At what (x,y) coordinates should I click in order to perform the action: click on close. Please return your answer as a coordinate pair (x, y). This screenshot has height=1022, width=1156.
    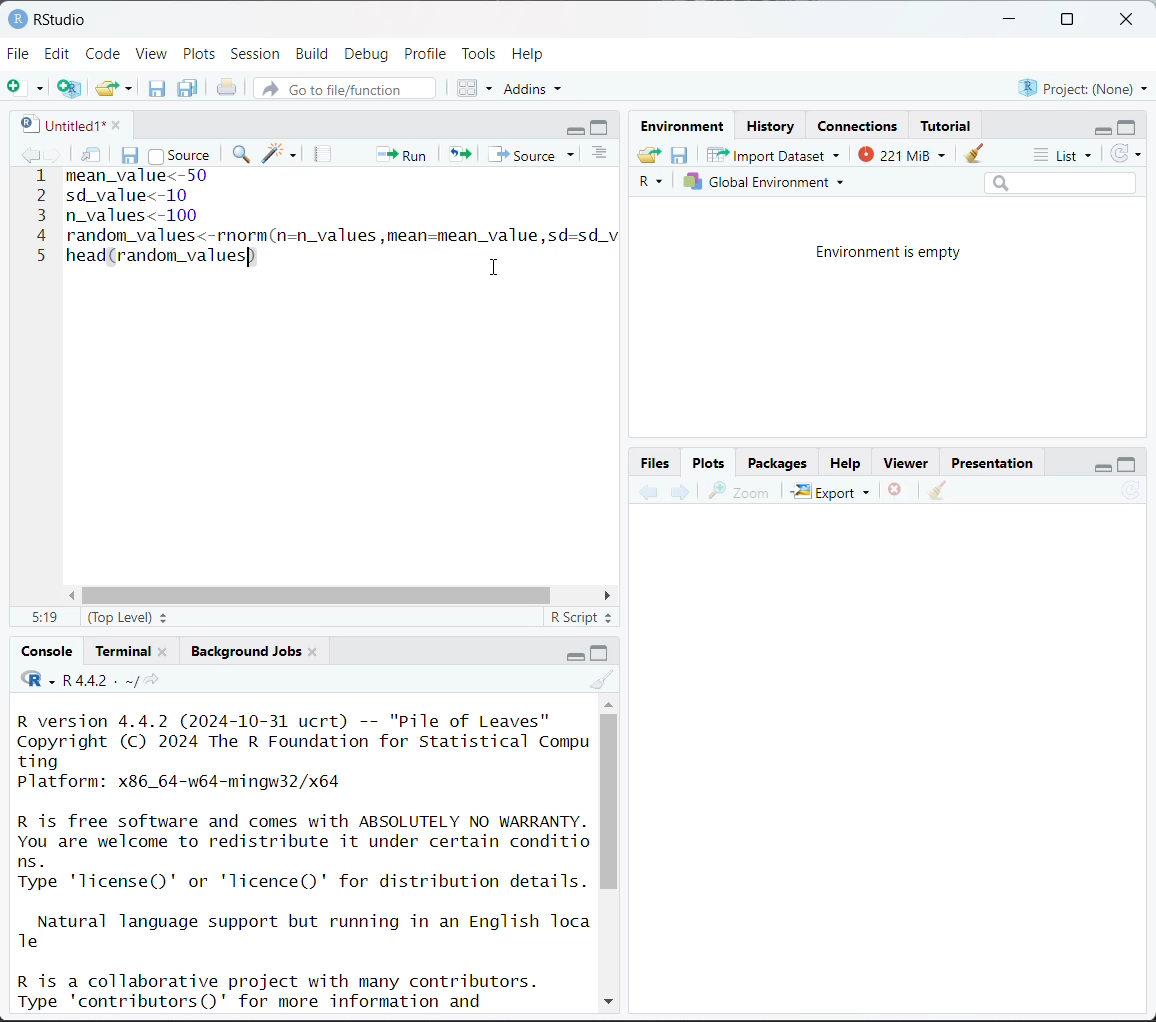
    Looking at the image, I should click on (163, 650).